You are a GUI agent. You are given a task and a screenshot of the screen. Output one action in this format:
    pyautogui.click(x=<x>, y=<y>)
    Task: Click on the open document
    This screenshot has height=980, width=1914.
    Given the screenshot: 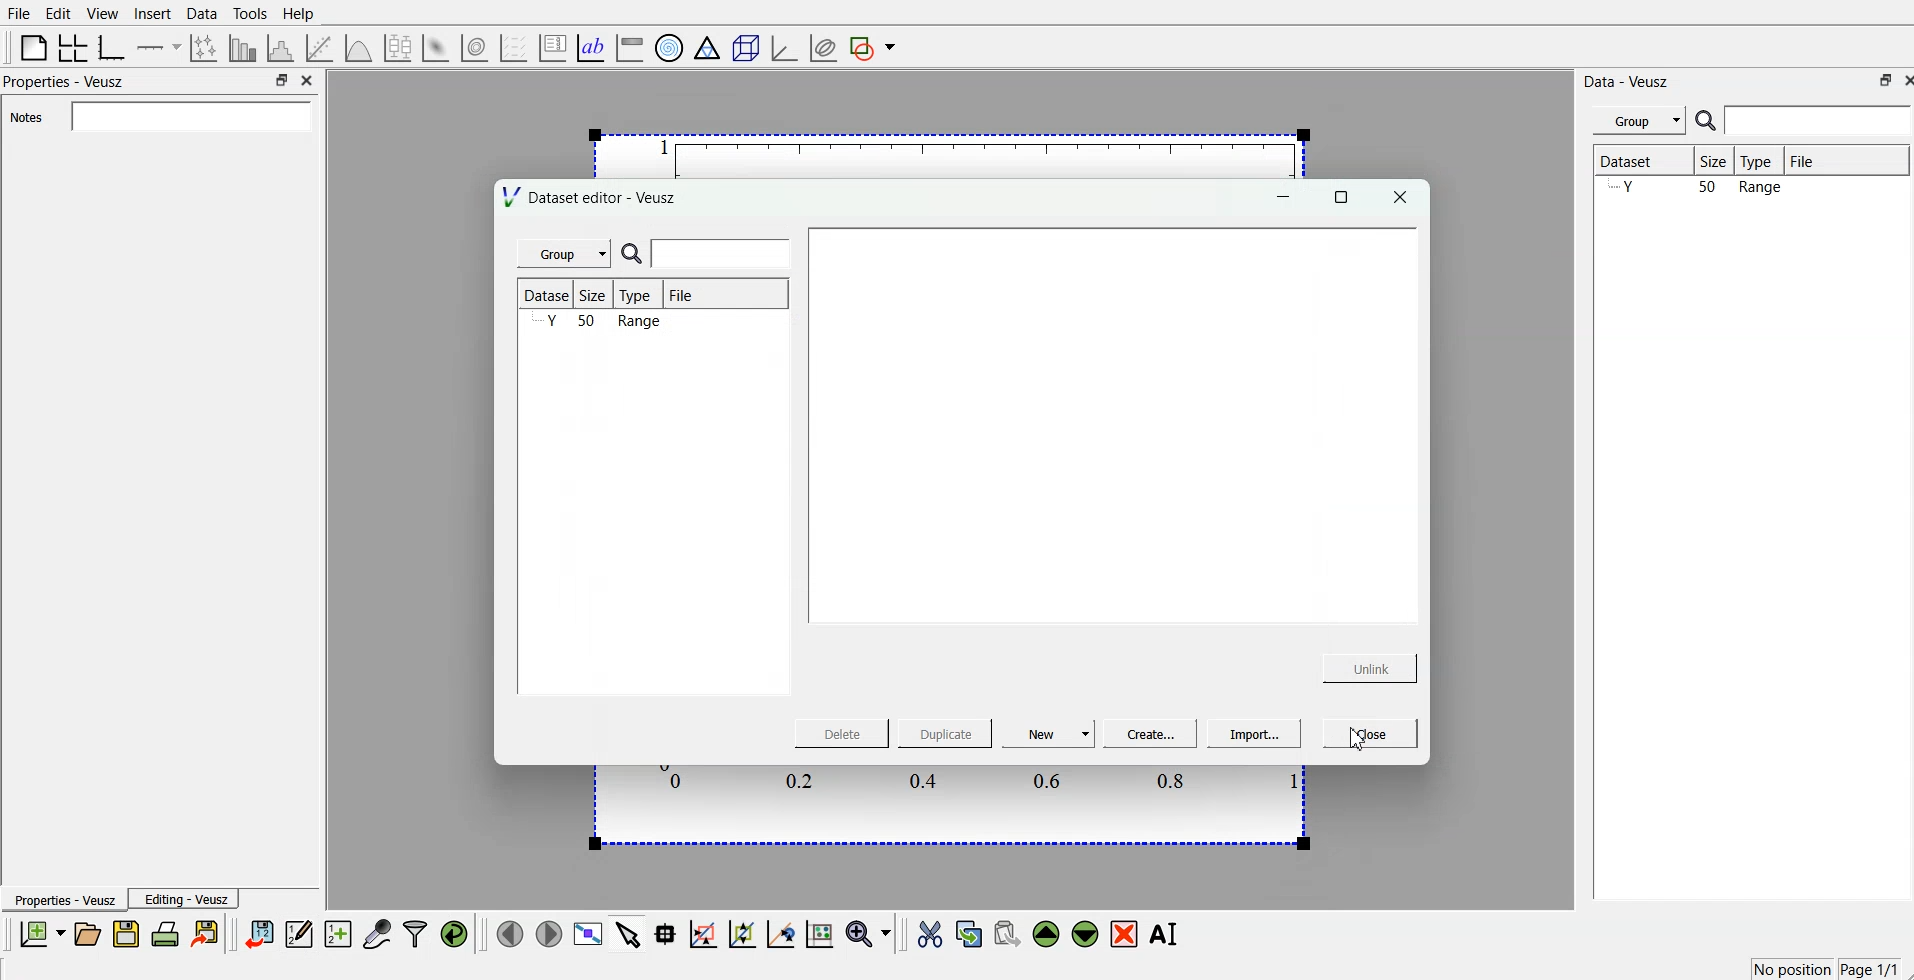 What is the action you would take?
    pyautogui.click(x=90, y=935)
    